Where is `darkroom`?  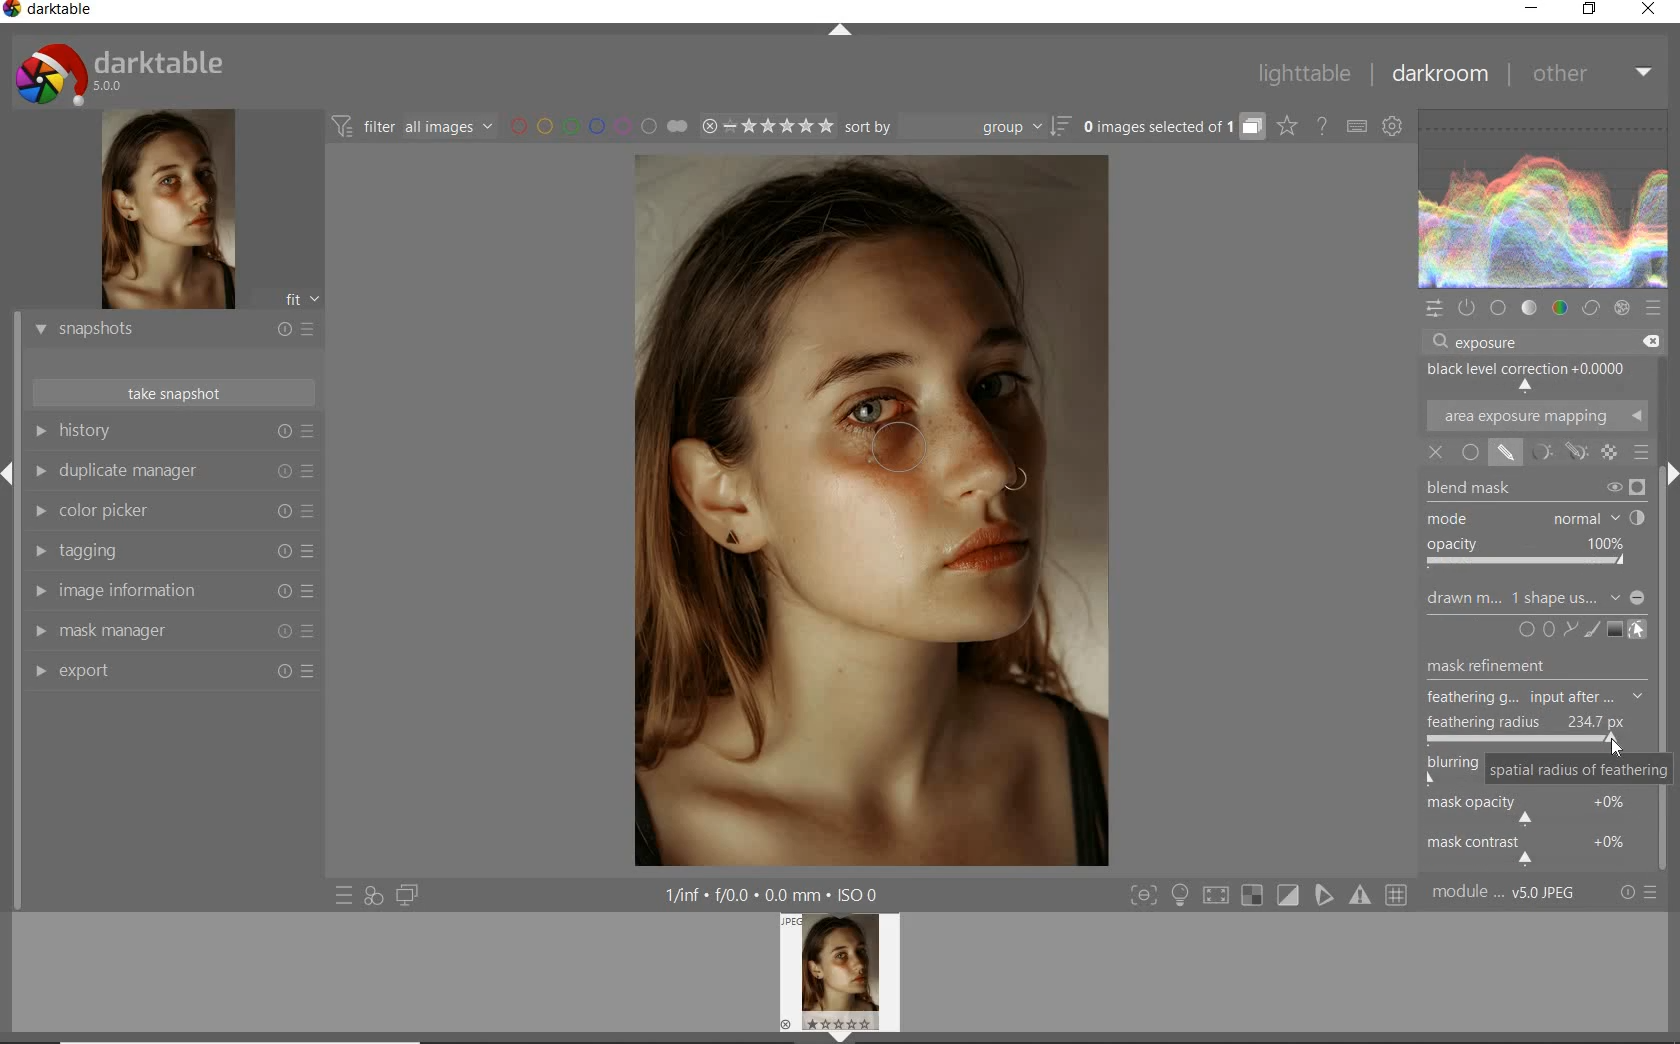
darkroom is located at coordinates (1437, 75).